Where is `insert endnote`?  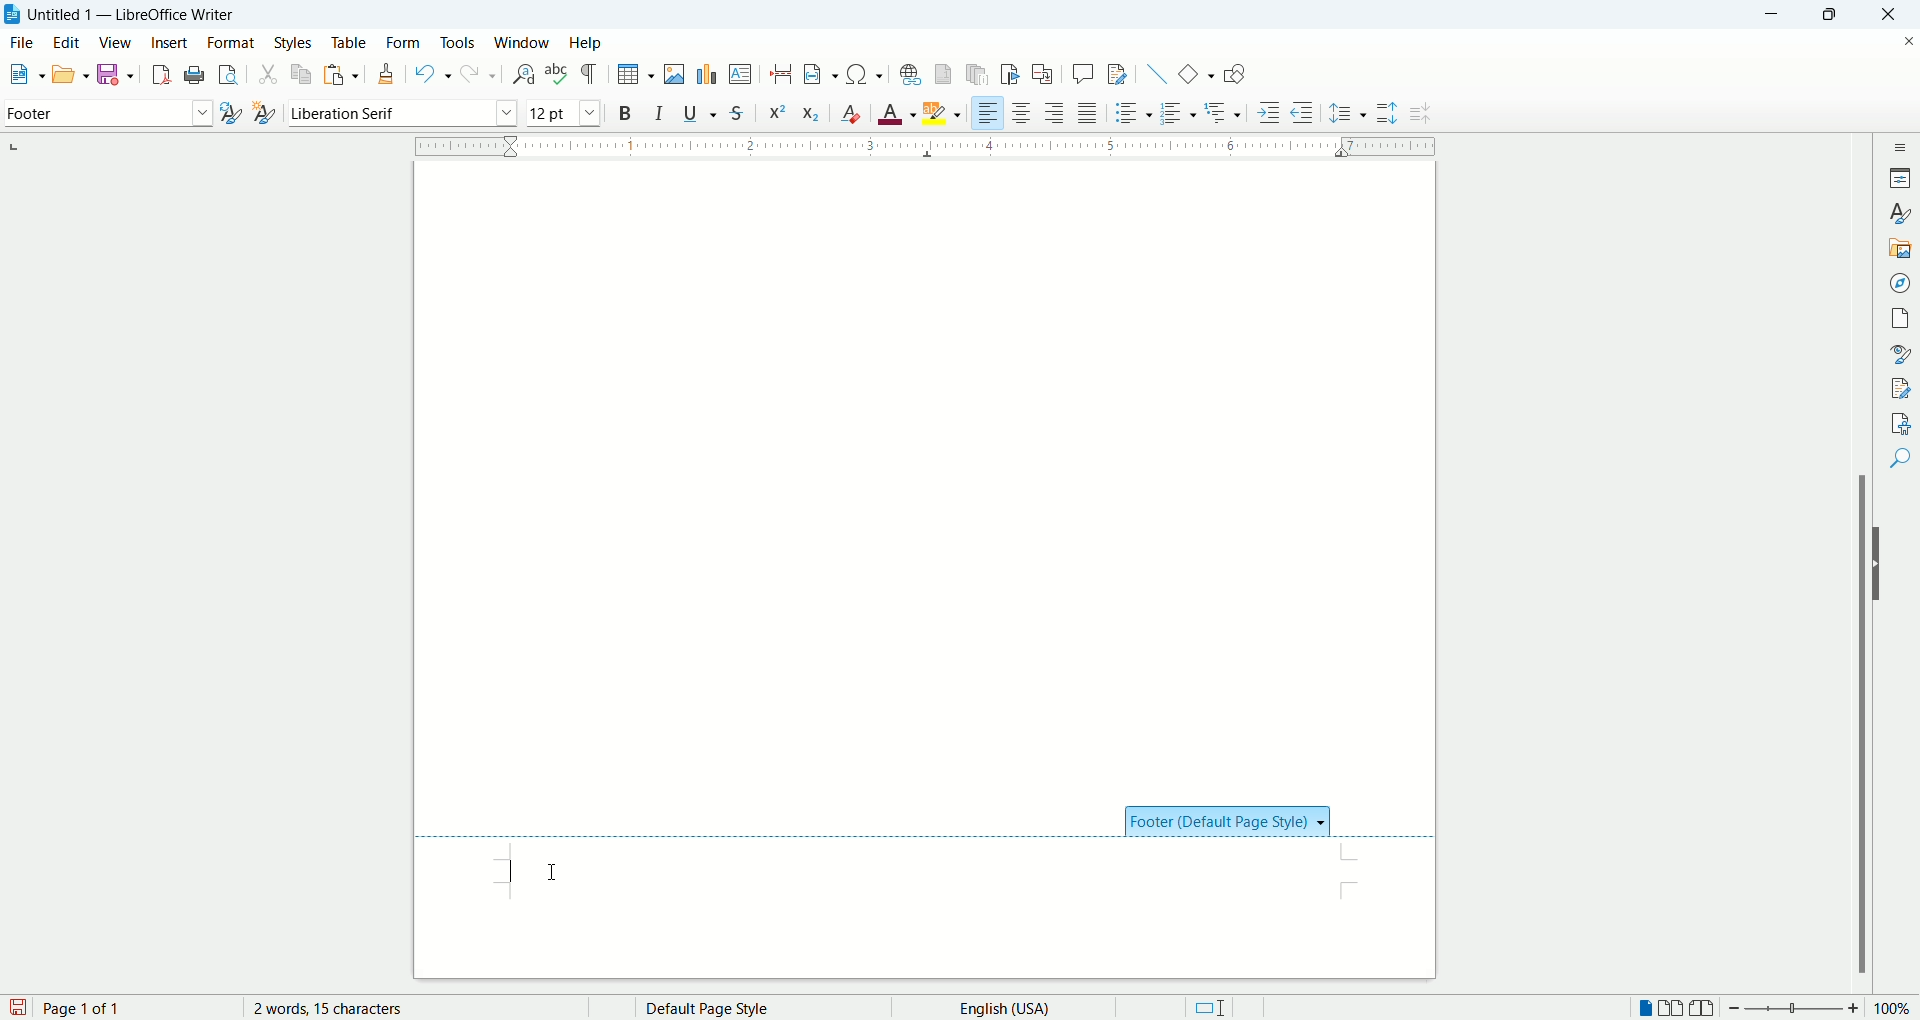 insert endnote is located at coordinates (979, 74).